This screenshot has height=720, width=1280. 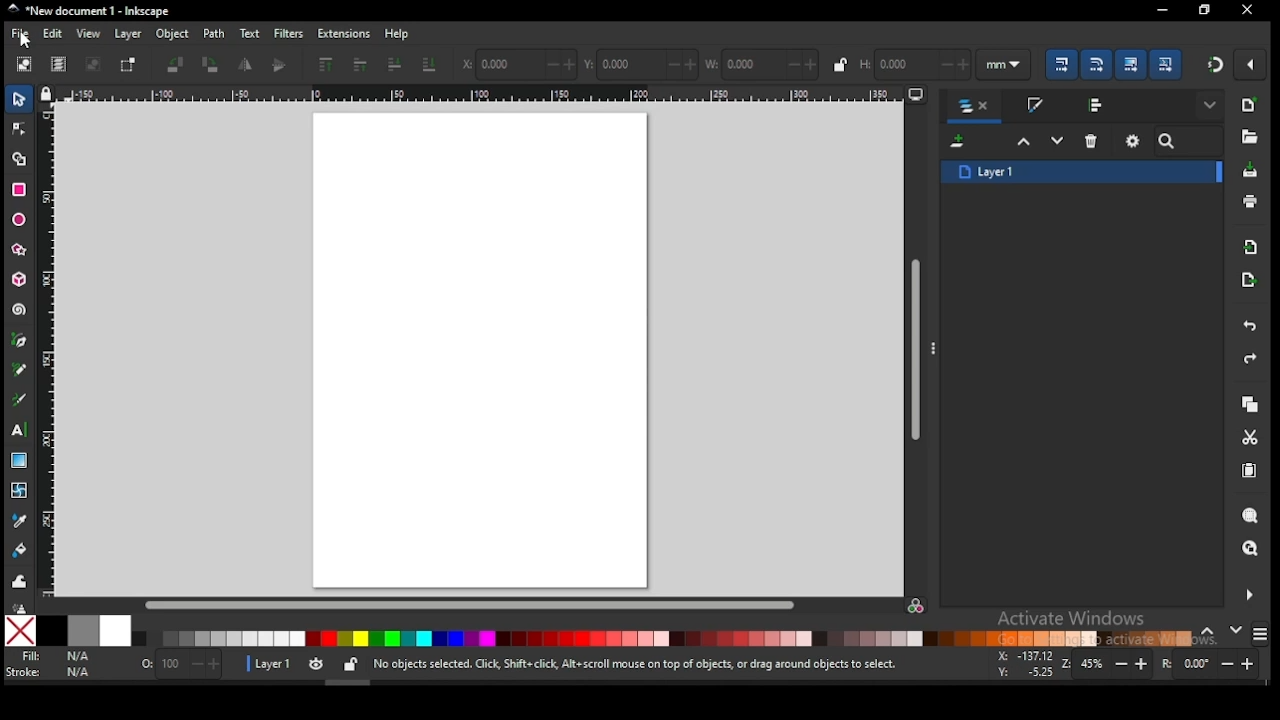 What do you see at coordinates (1098, 104) in the screenshot?
I see `align and distribute` at bounding box center [1098, 104].